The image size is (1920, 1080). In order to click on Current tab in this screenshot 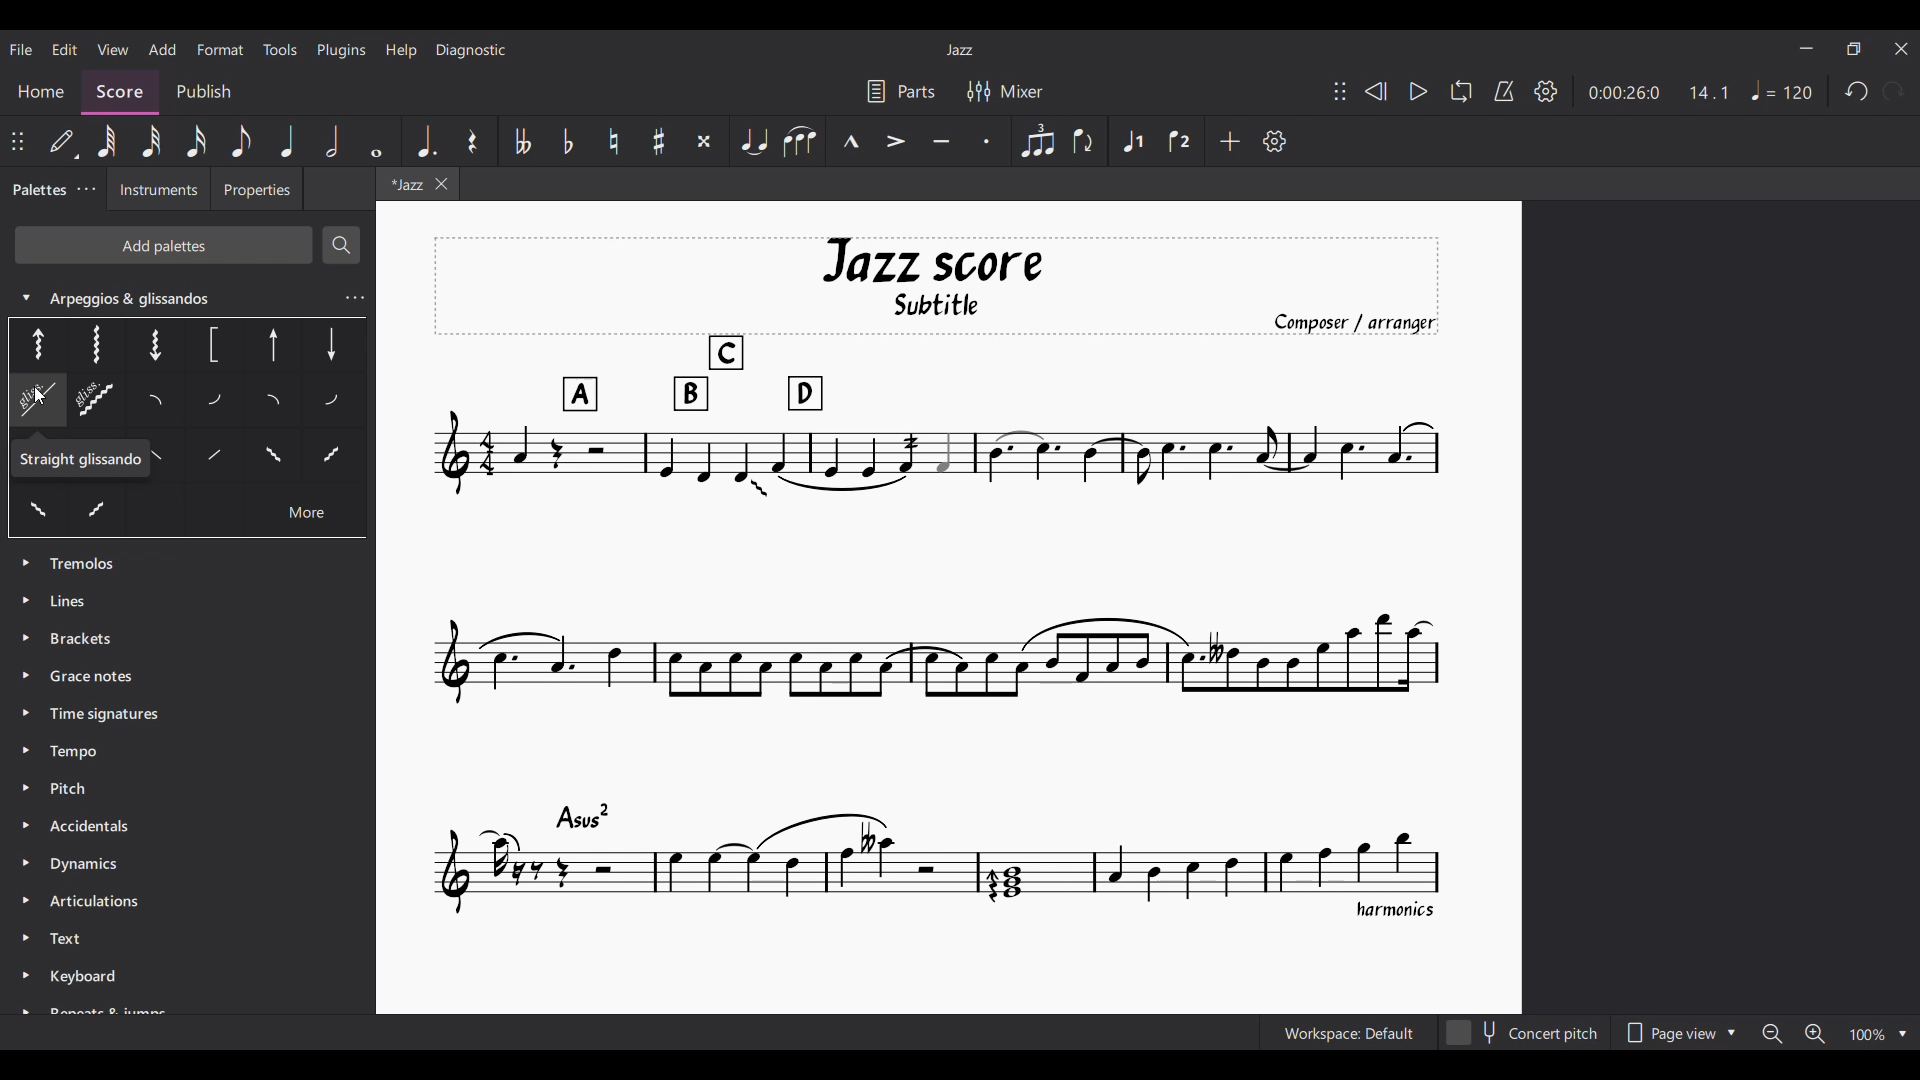, I will do `click(403, 186)`.